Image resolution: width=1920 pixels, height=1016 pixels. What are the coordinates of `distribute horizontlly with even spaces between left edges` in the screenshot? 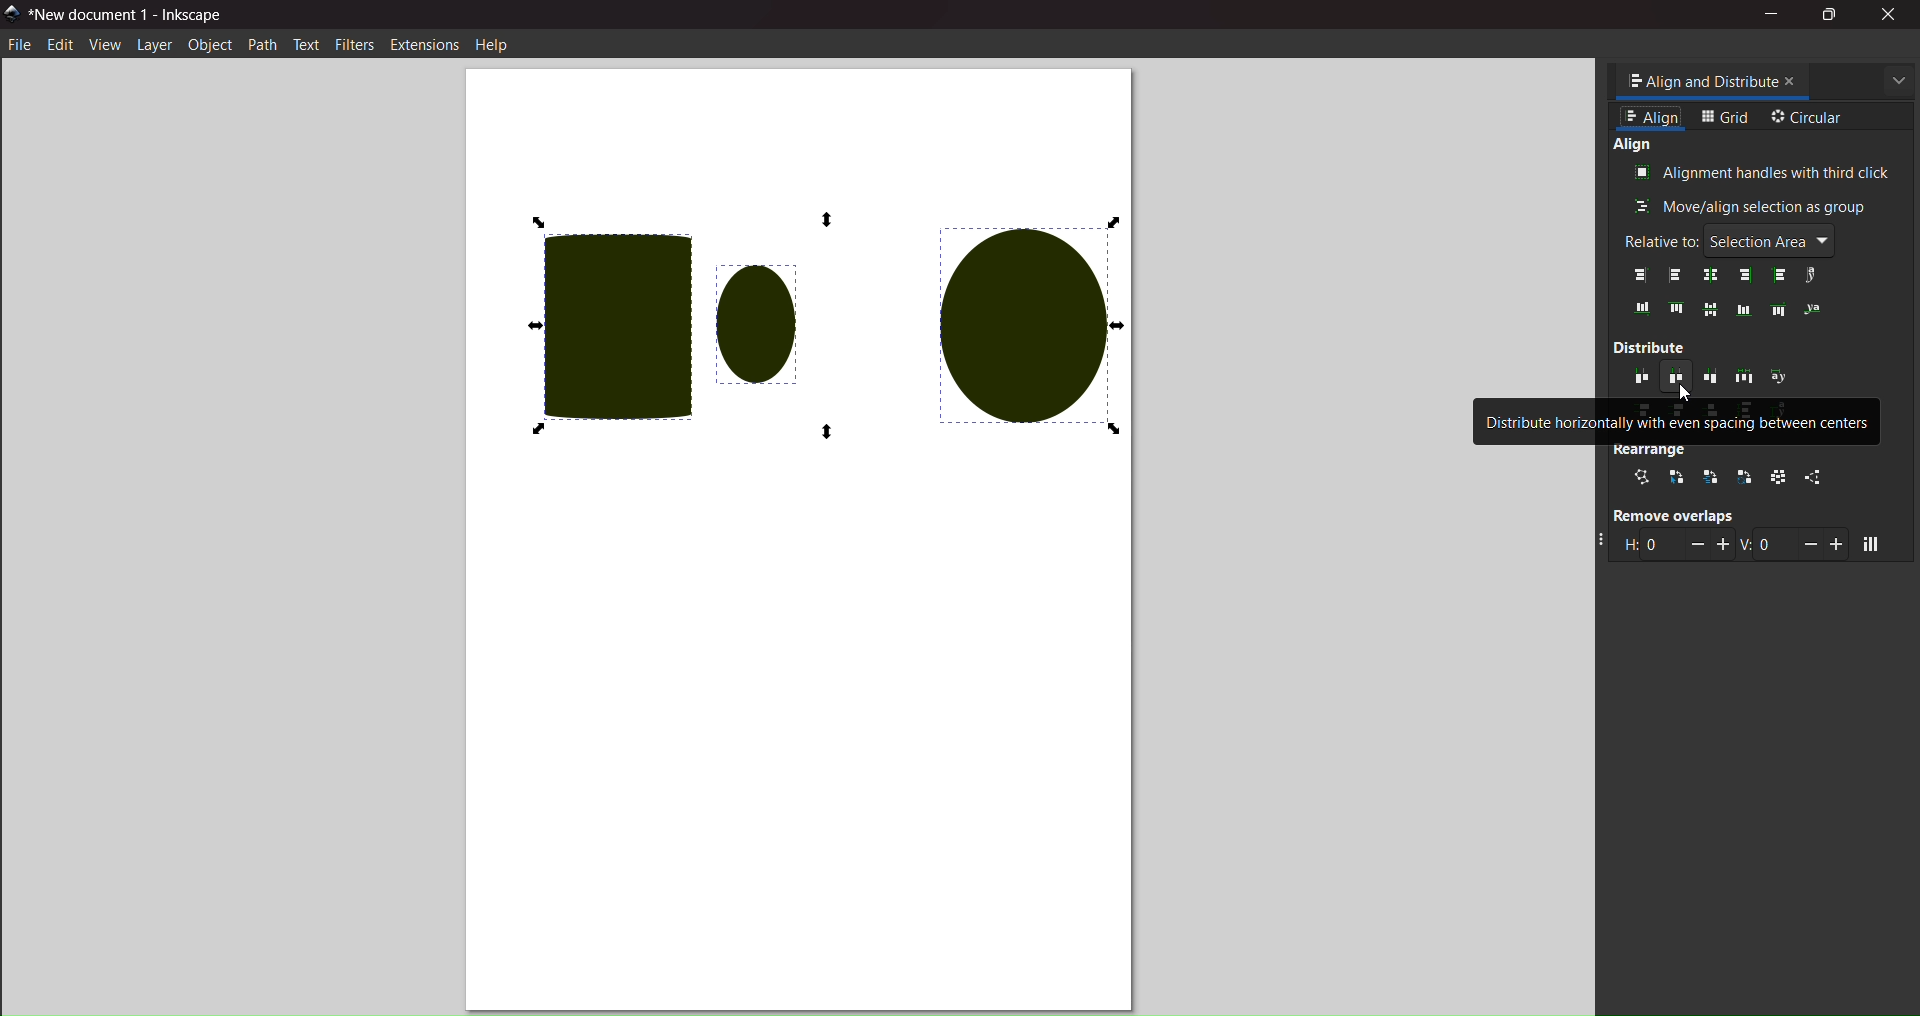 It's located at (1639, 376).